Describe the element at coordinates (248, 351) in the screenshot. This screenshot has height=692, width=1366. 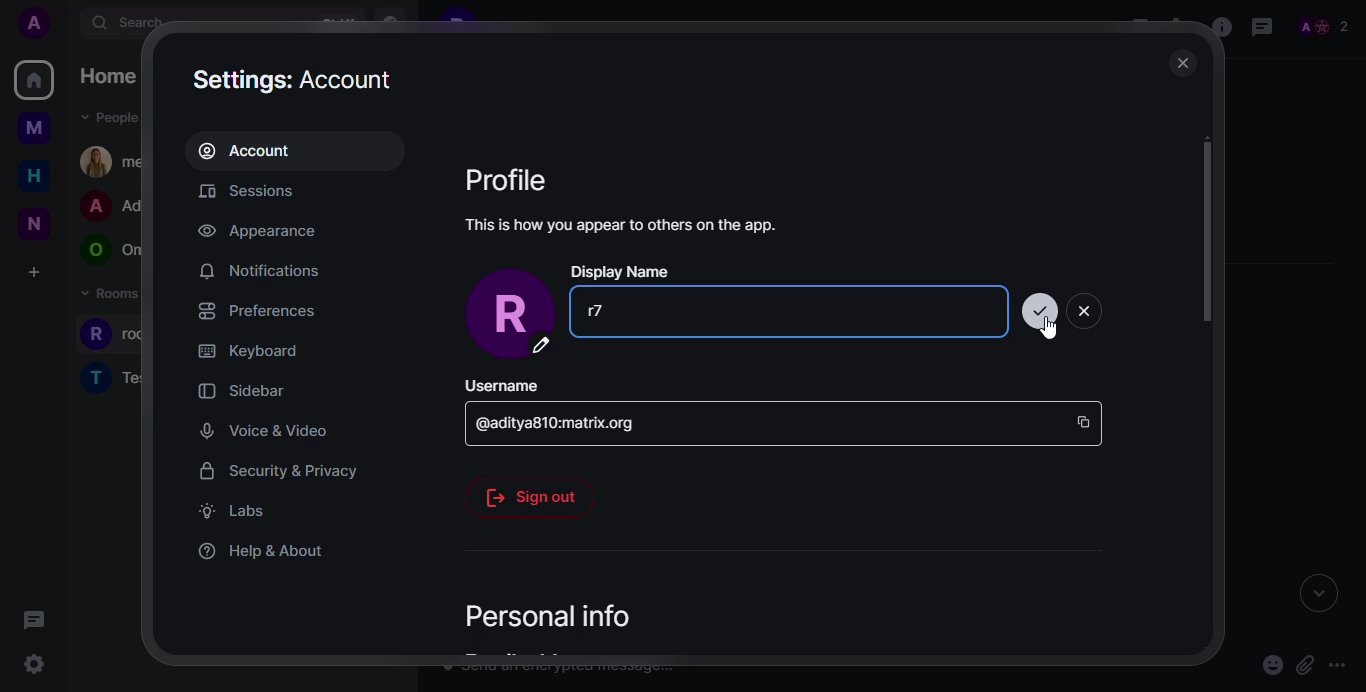
I see `keyboard` at that location.